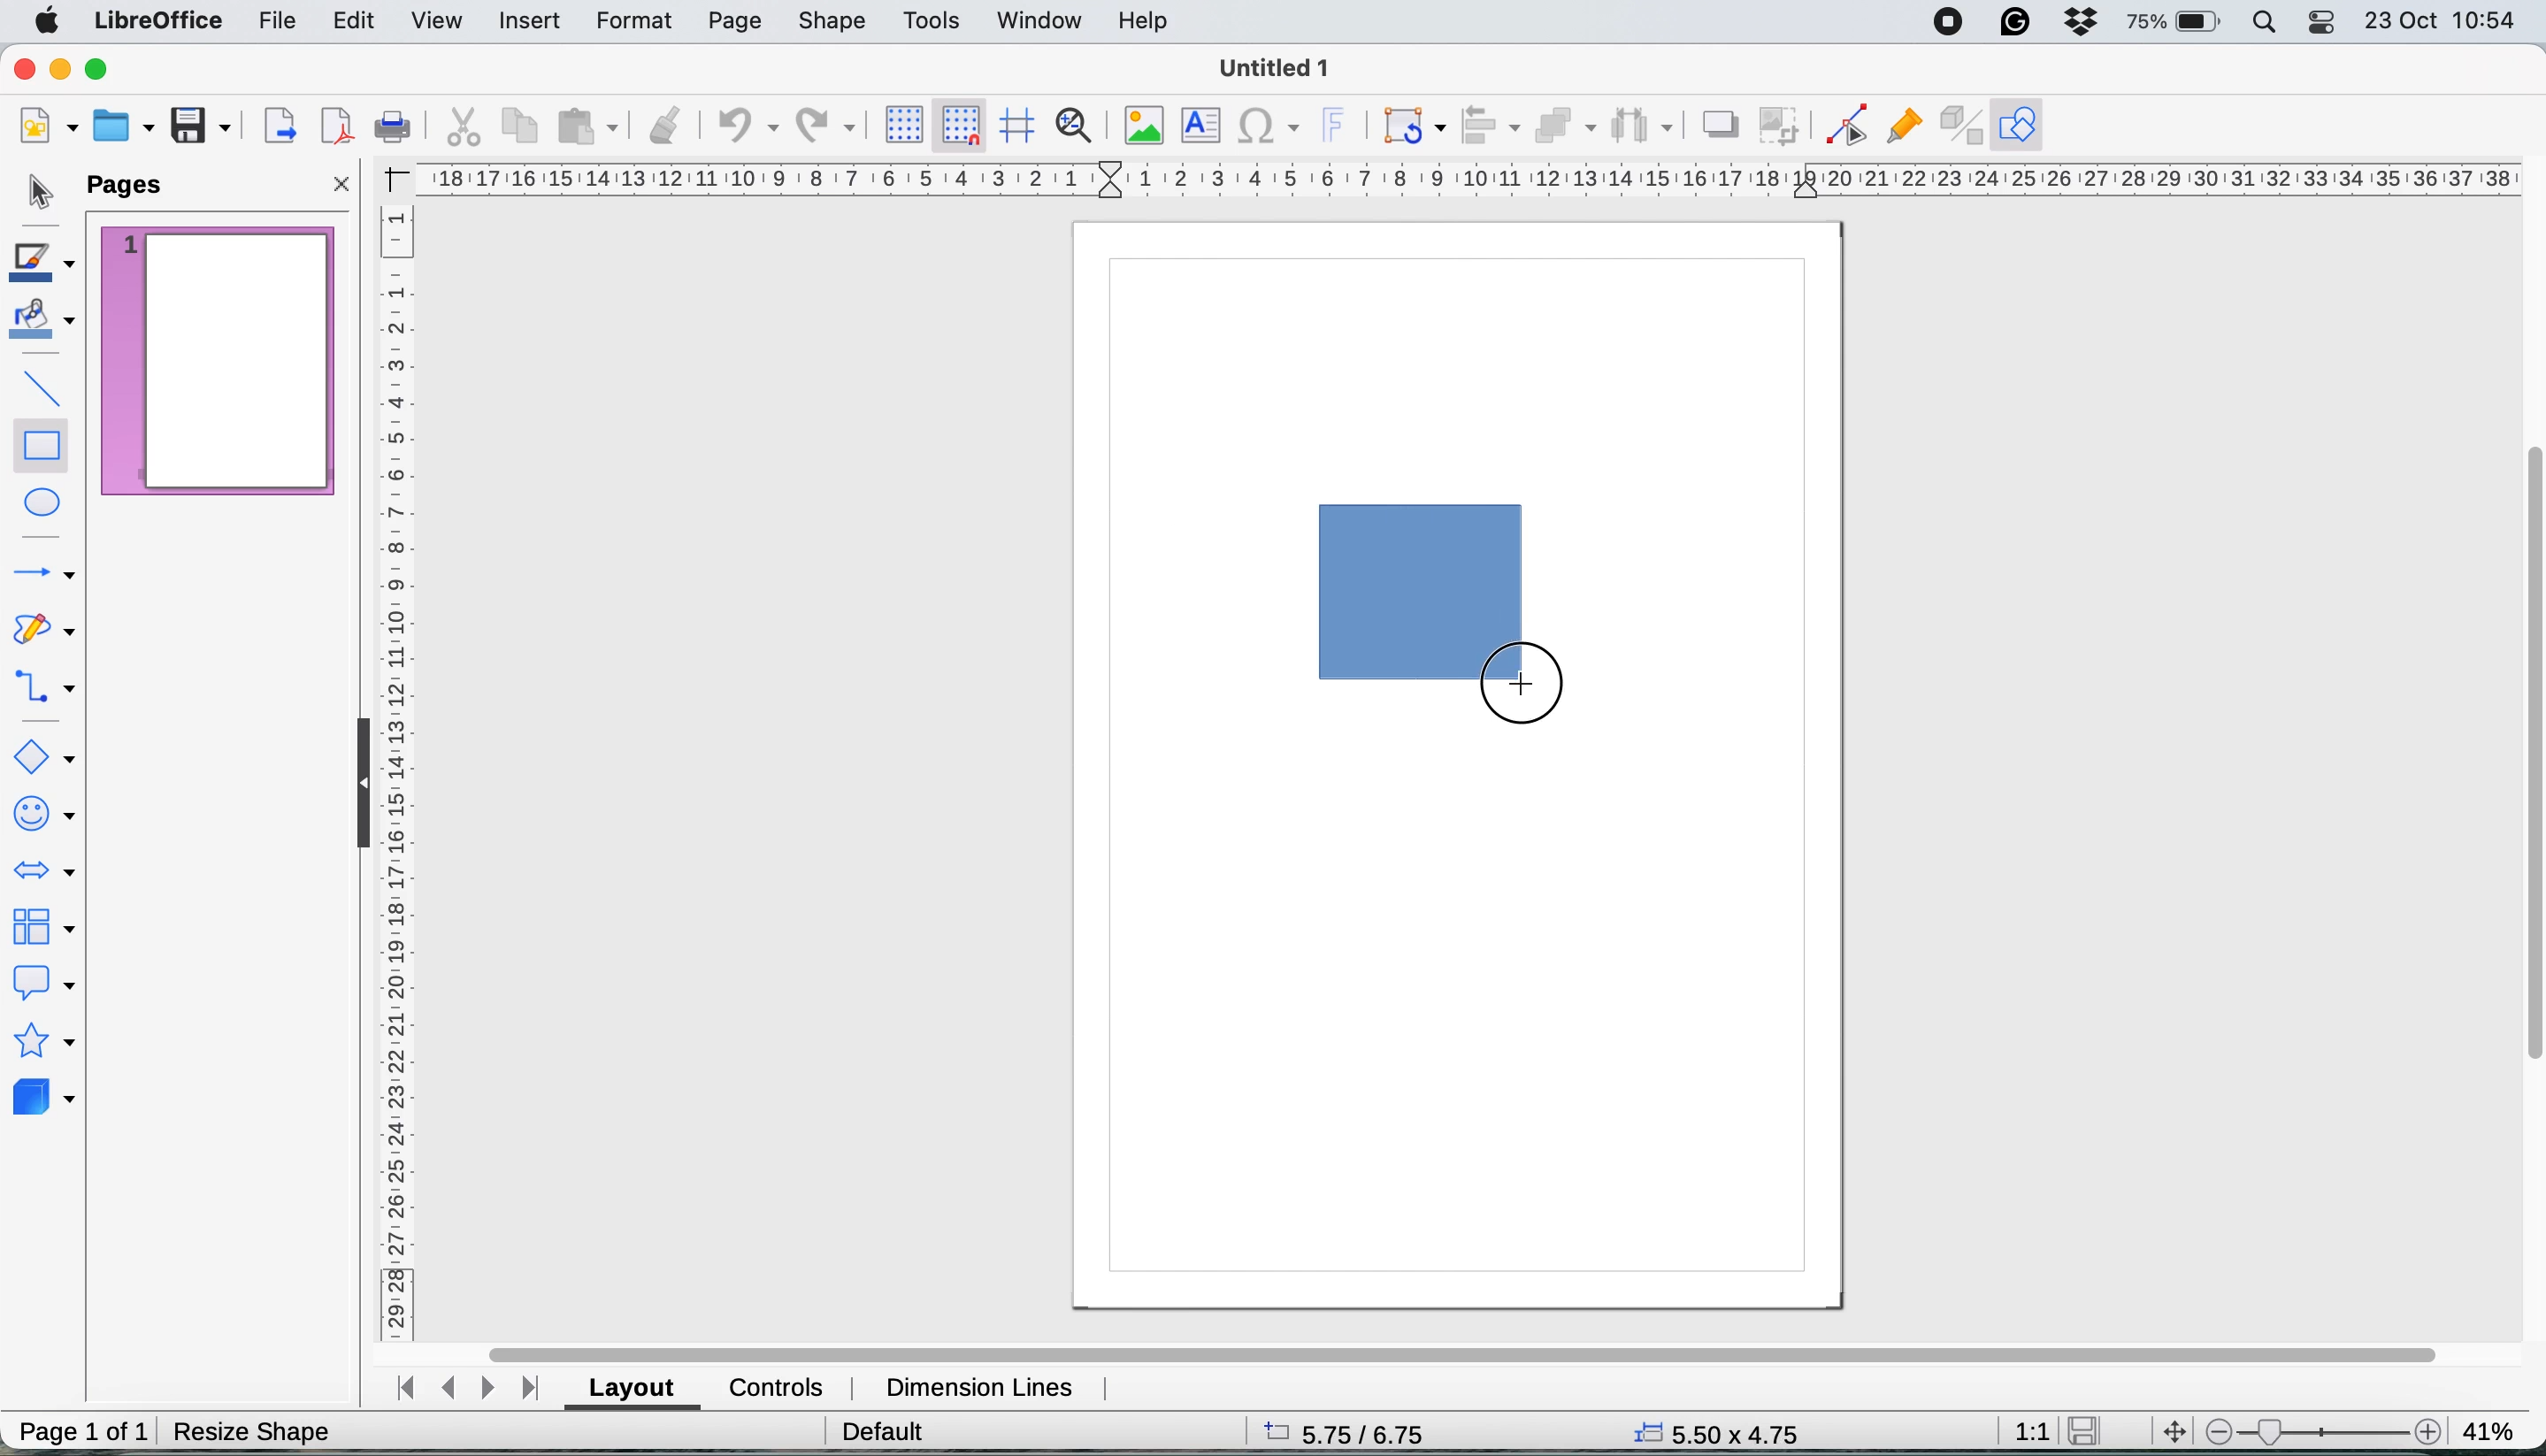  What do you see at coordinates (1270, 70) in the screenshot?
I see `Untitled 1` at bounding box center [1270, 70].